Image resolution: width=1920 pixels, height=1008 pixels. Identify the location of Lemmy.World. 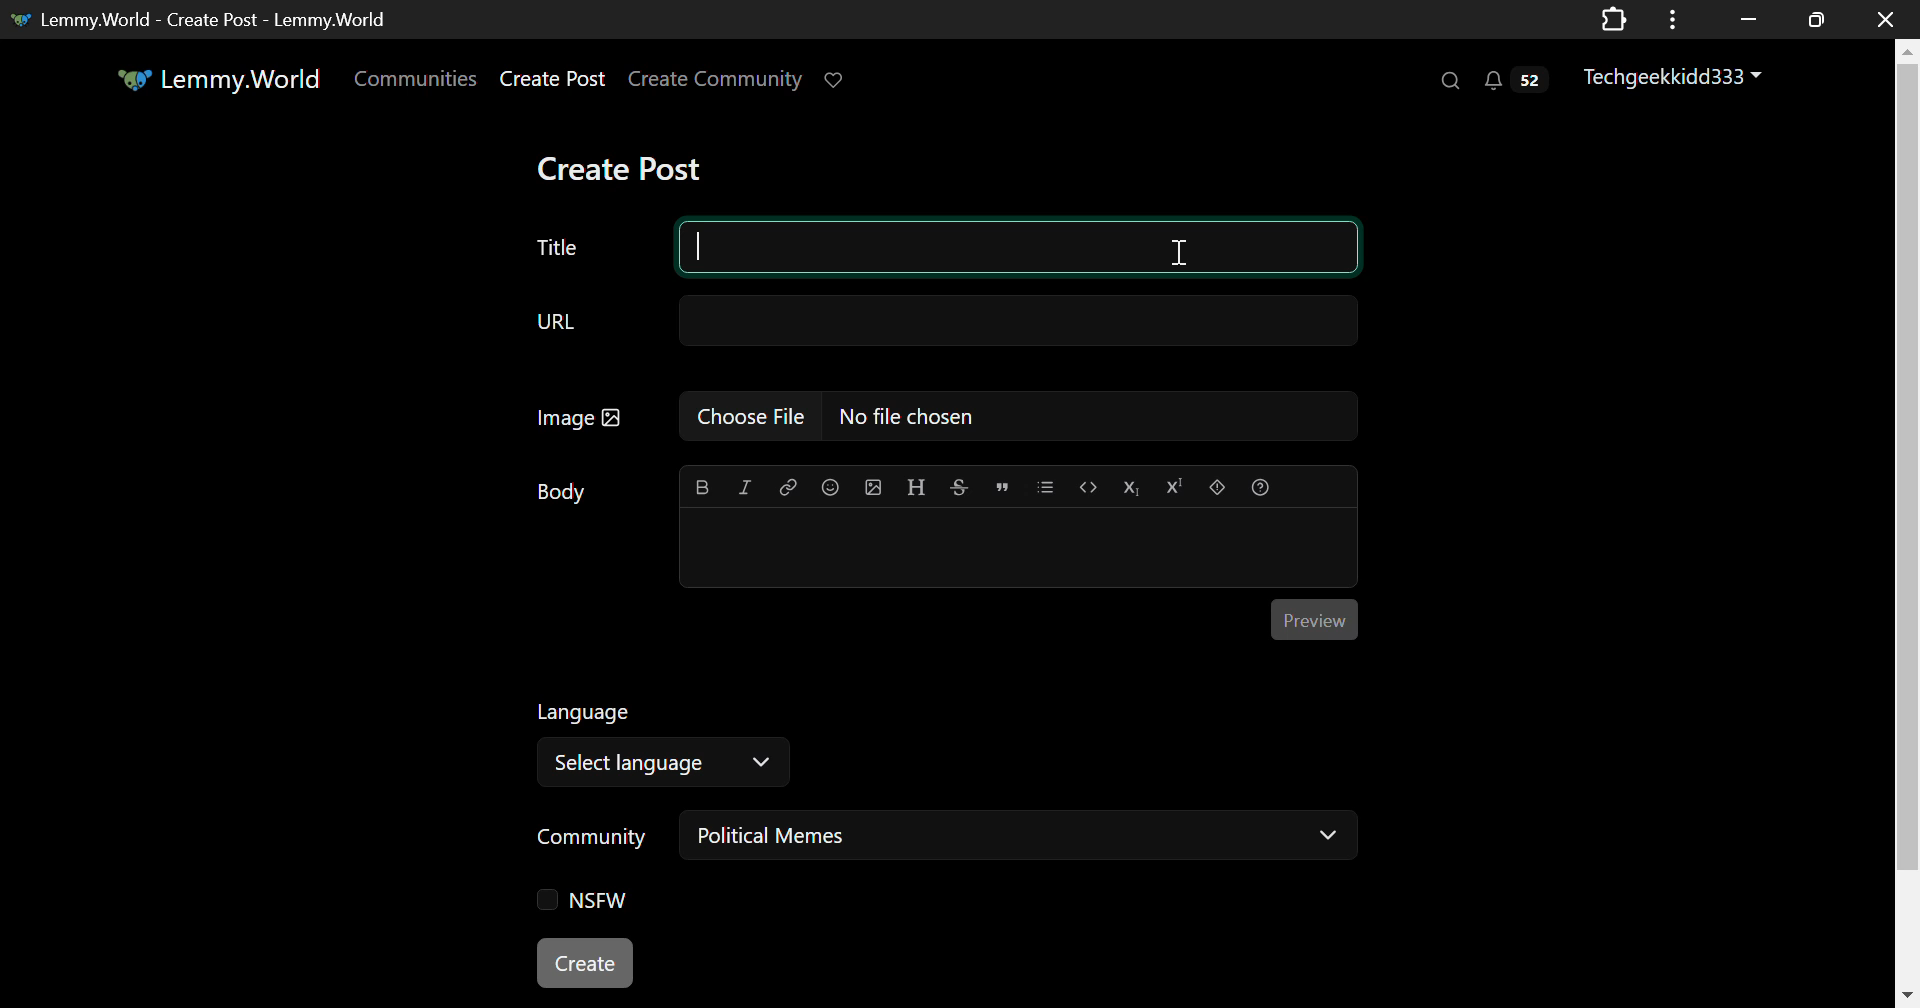
(217, 78).